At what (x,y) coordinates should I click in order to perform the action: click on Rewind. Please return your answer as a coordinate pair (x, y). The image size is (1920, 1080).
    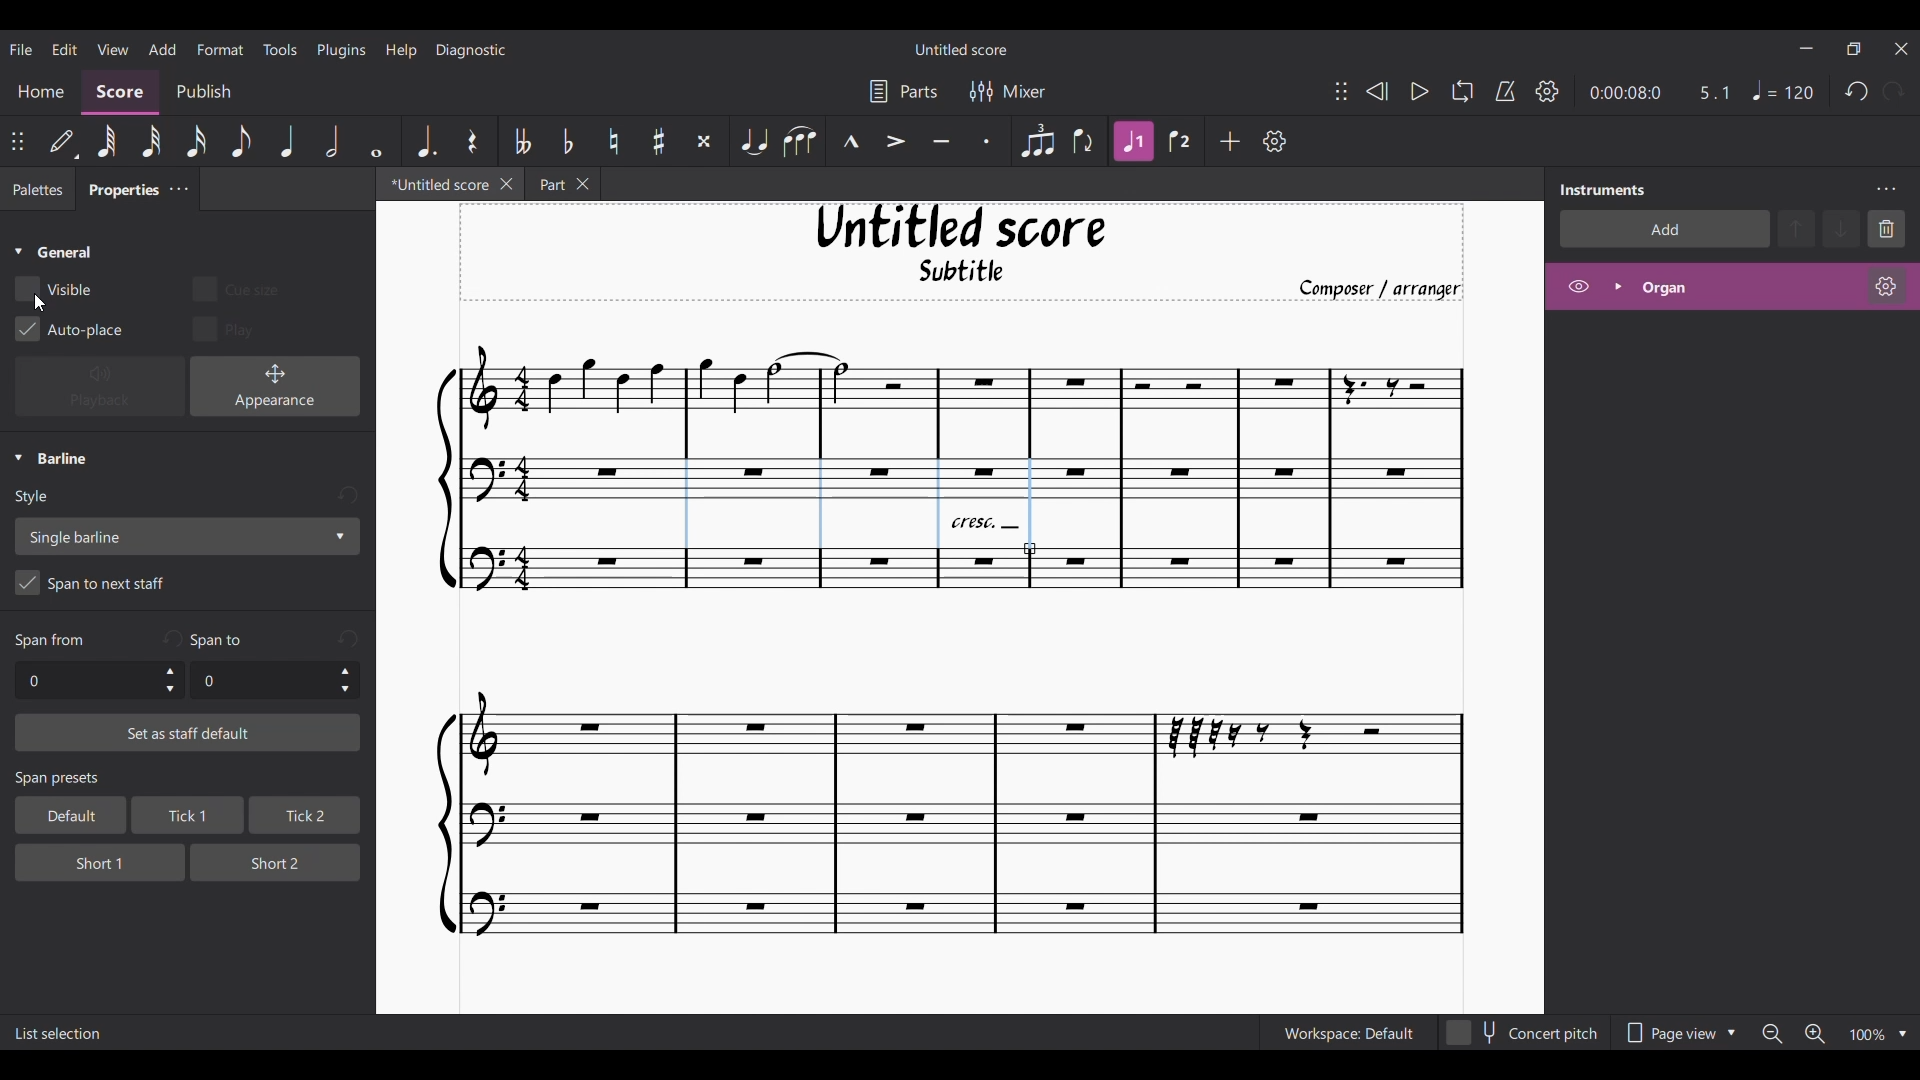
    Looking at the image, I should click on (1376, 91).